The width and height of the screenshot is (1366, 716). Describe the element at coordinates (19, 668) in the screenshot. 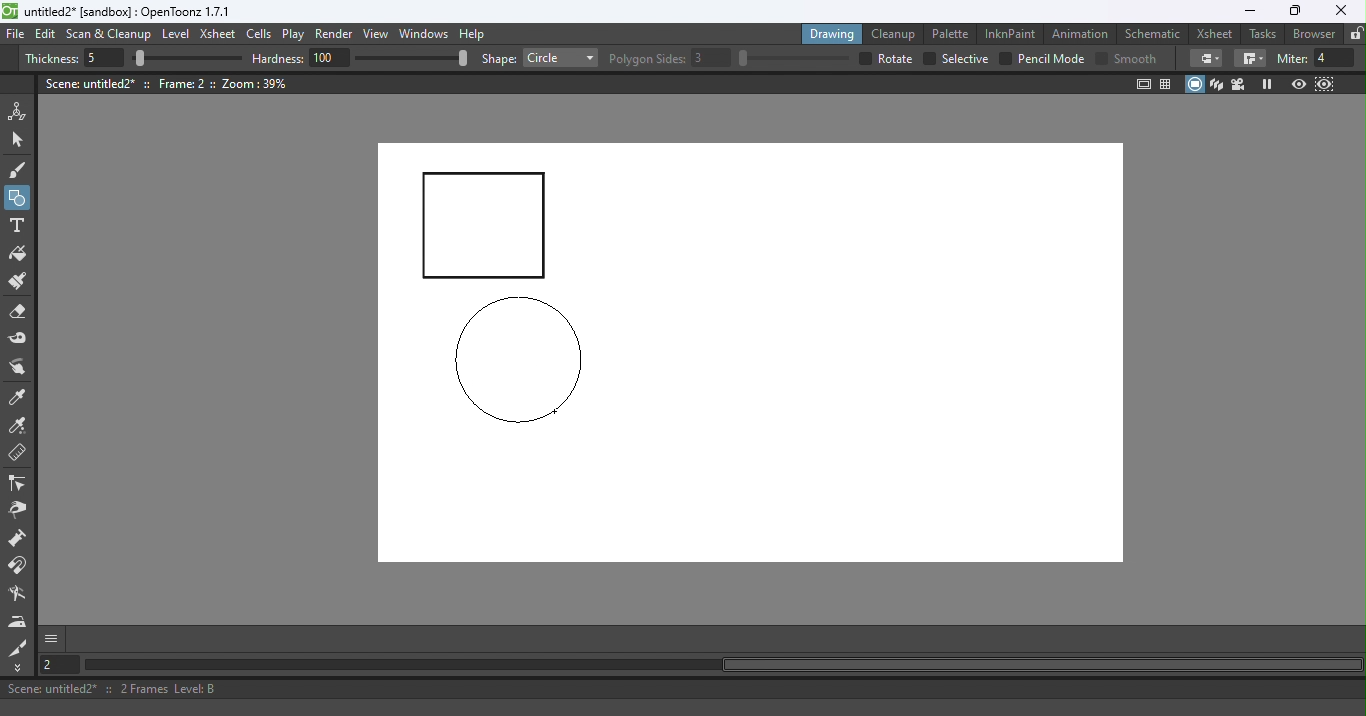

I see `More Tools` at that location.